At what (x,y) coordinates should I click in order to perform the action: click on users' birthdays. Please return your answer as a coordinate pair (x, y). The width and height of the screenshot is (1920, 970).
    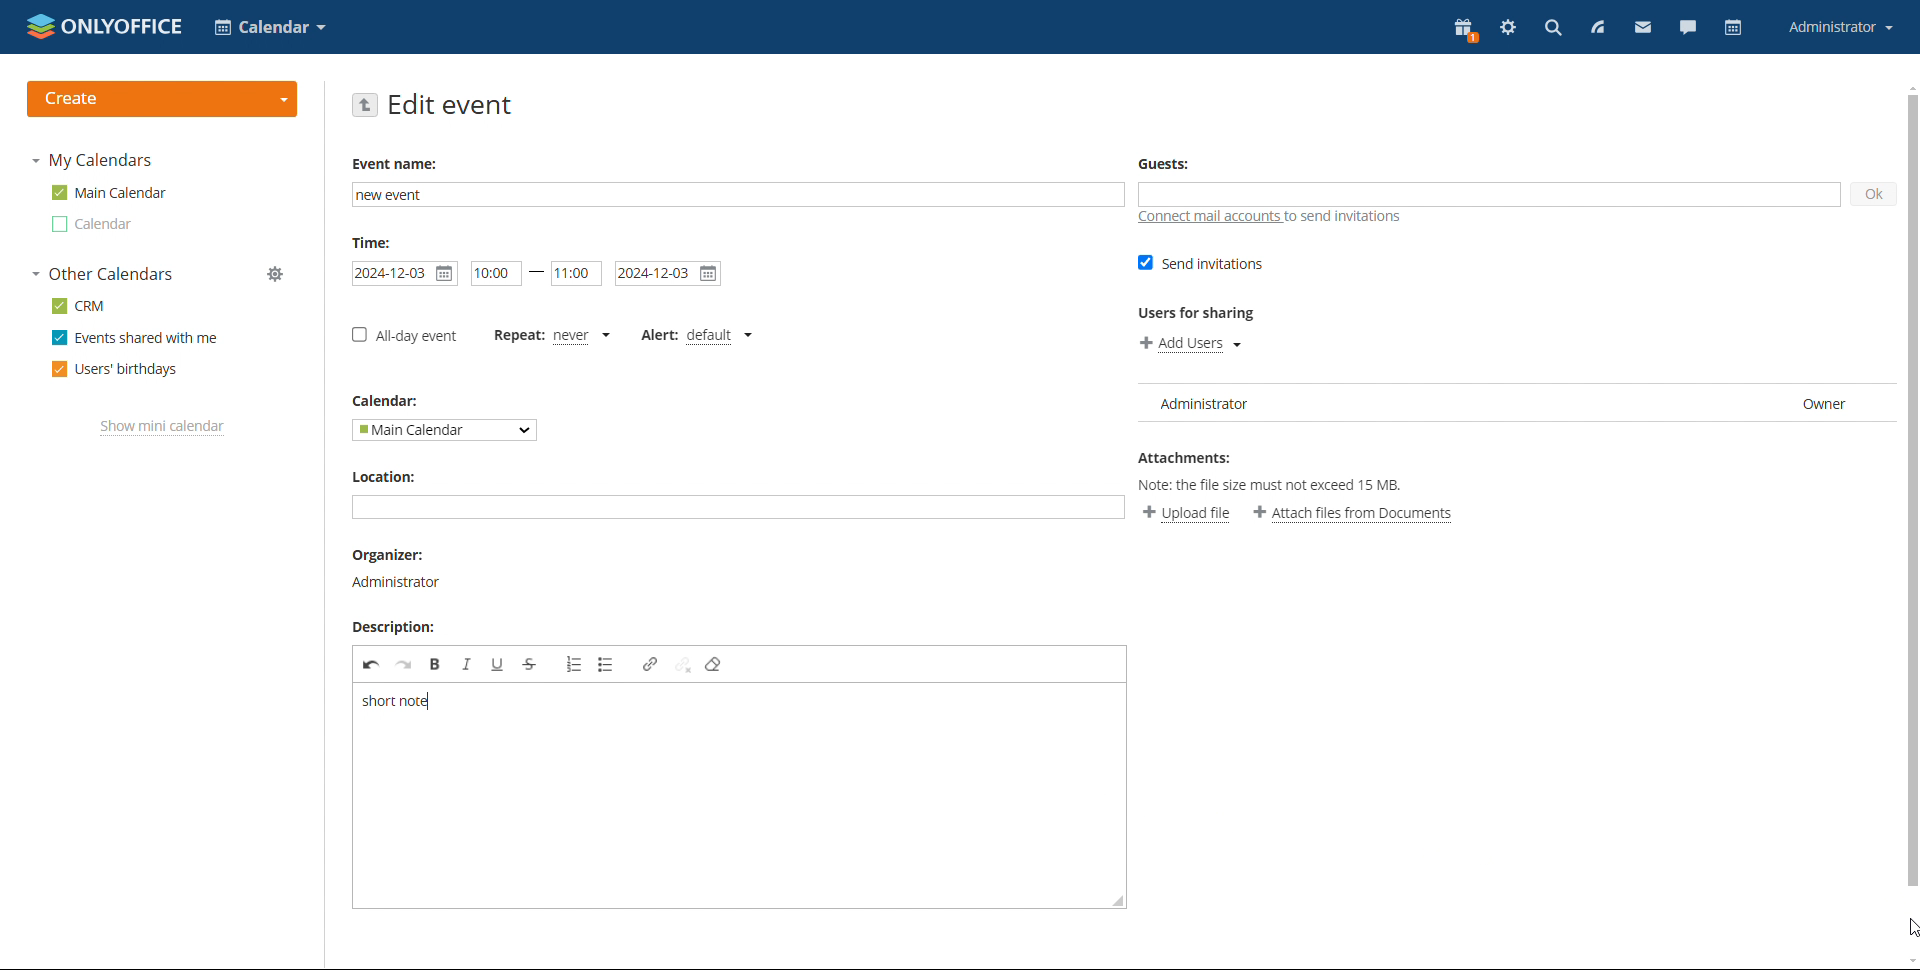
    Looking at the image, I should click on (115, 370).